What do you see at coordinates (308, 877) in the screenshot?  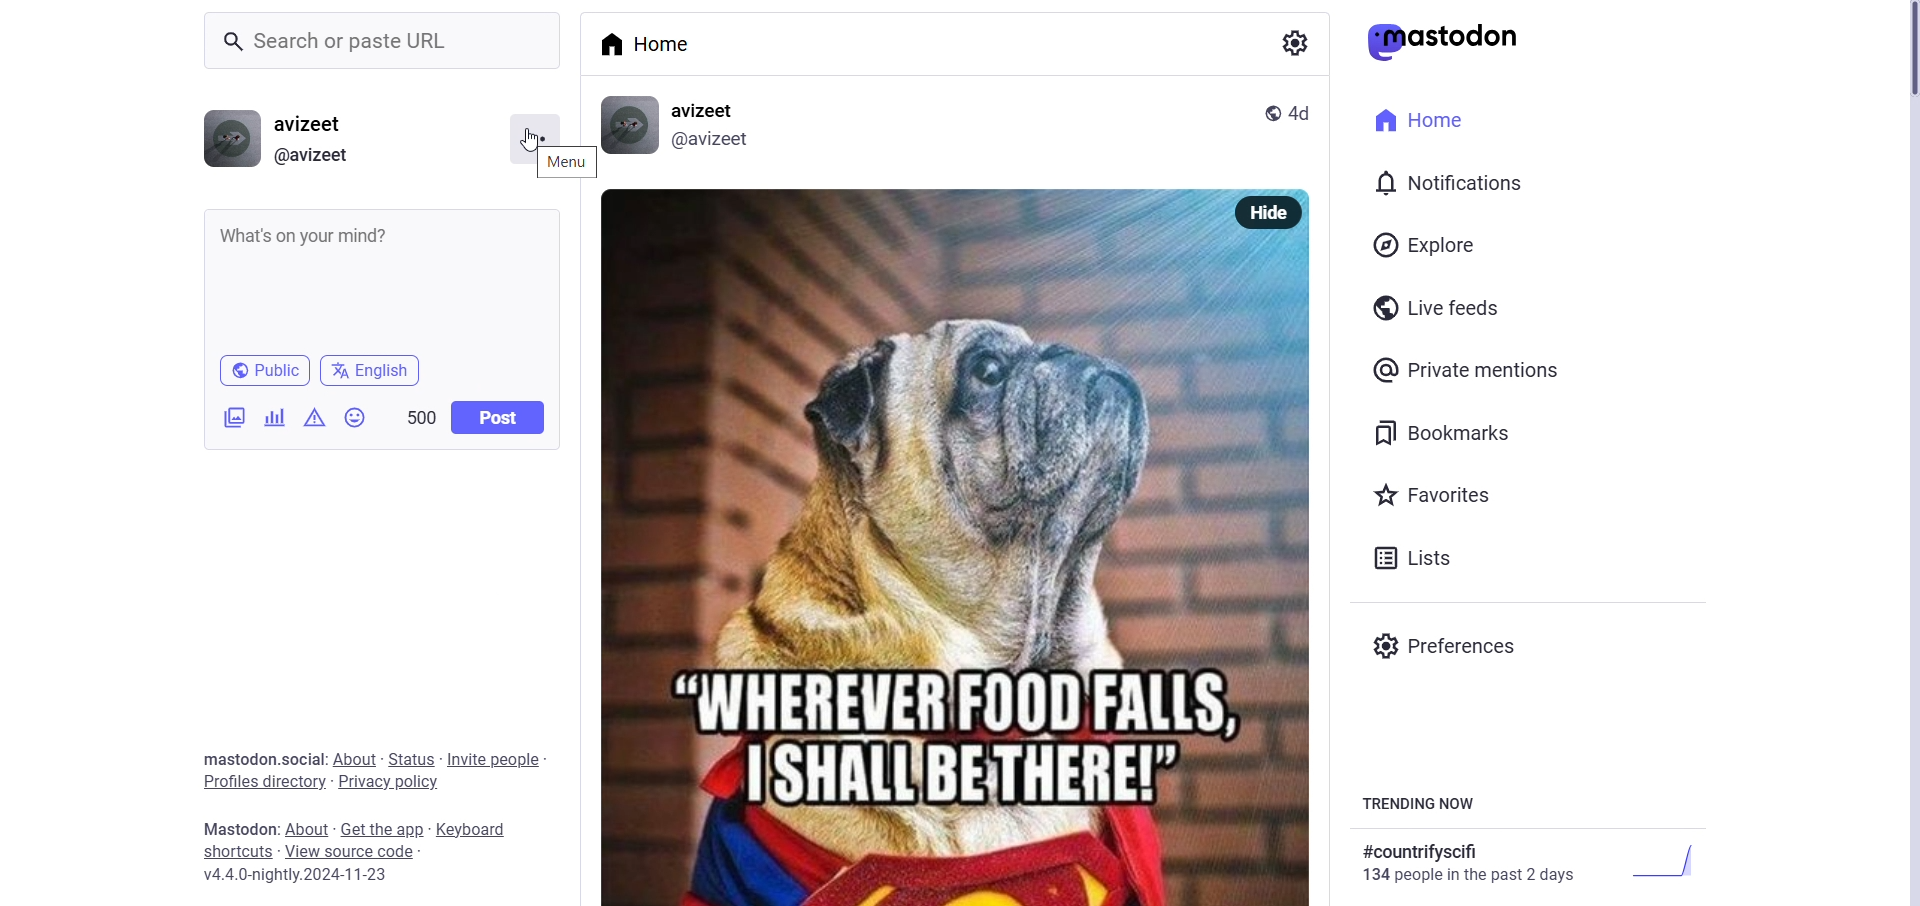 I see `version` at bounding box center [308, 877].